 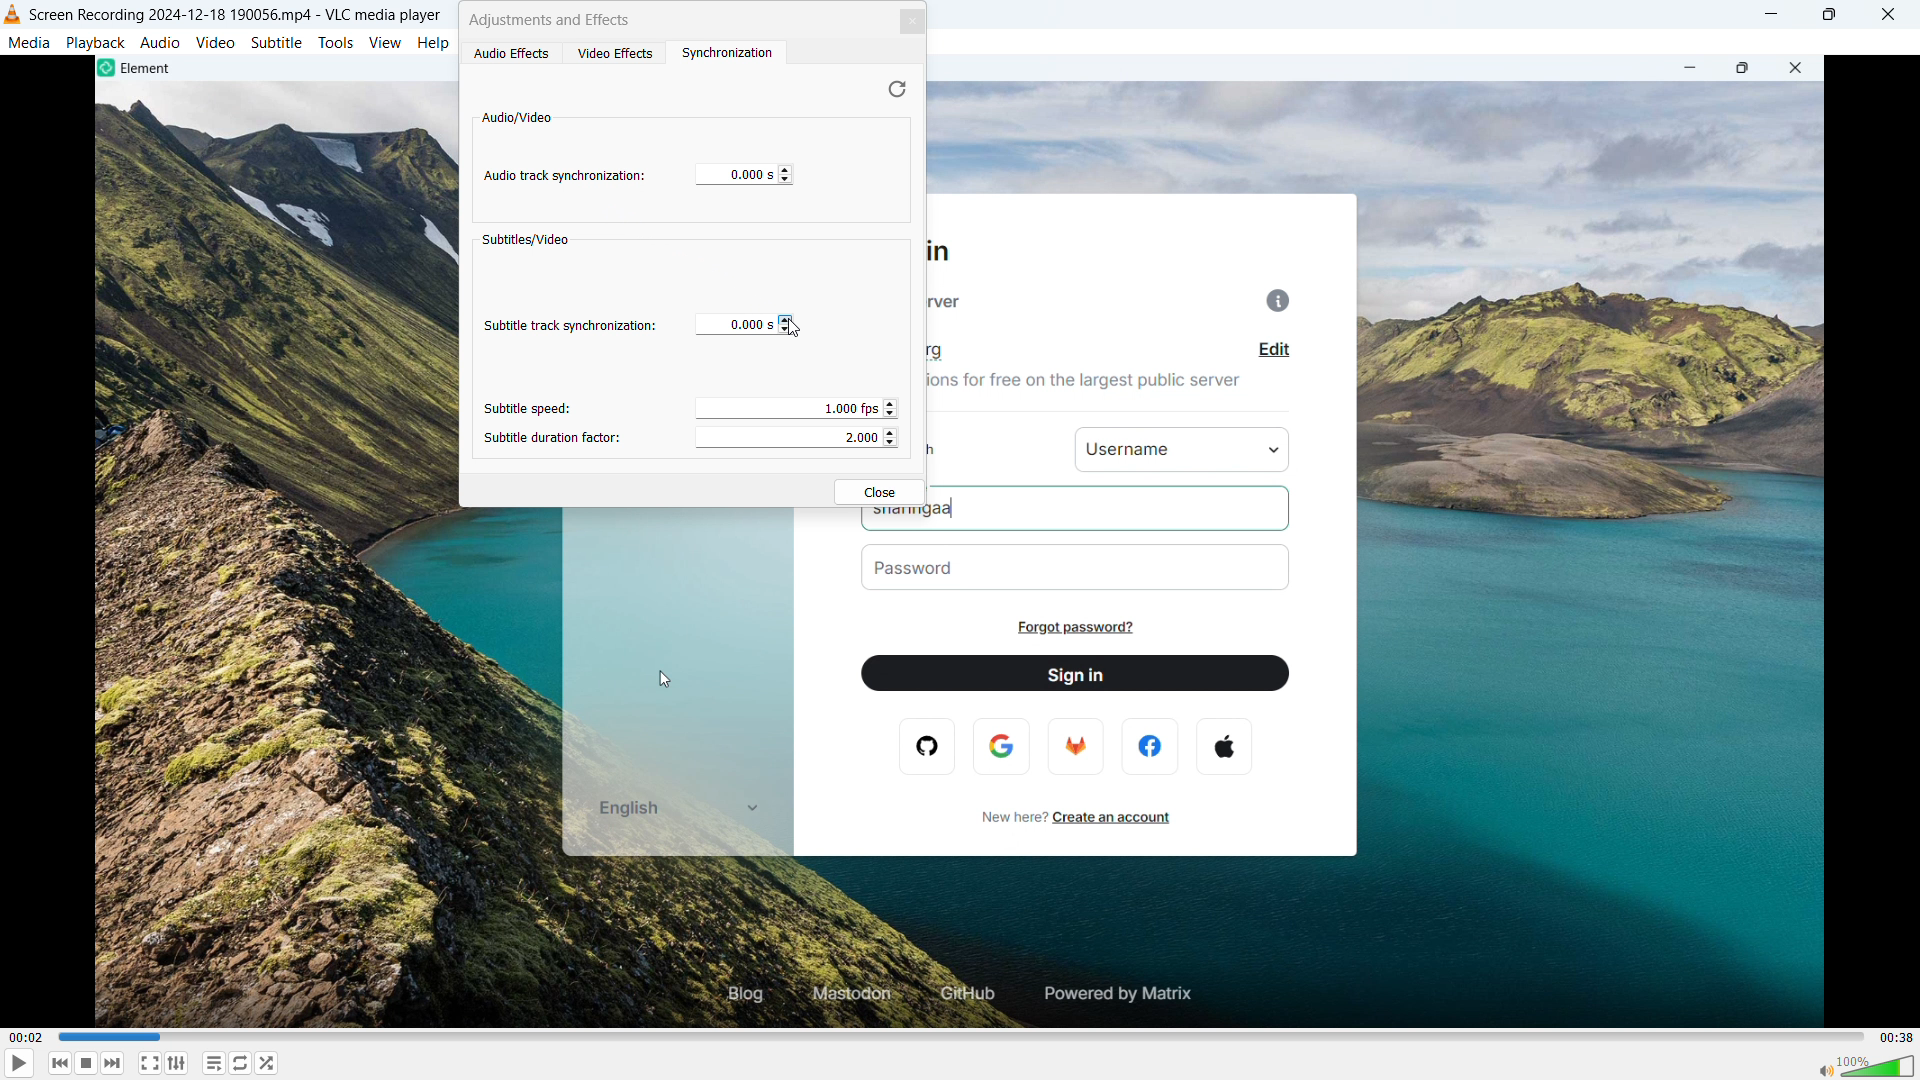 I want to click on adjust subtitle track synchronization, so click(x=786, y=324).